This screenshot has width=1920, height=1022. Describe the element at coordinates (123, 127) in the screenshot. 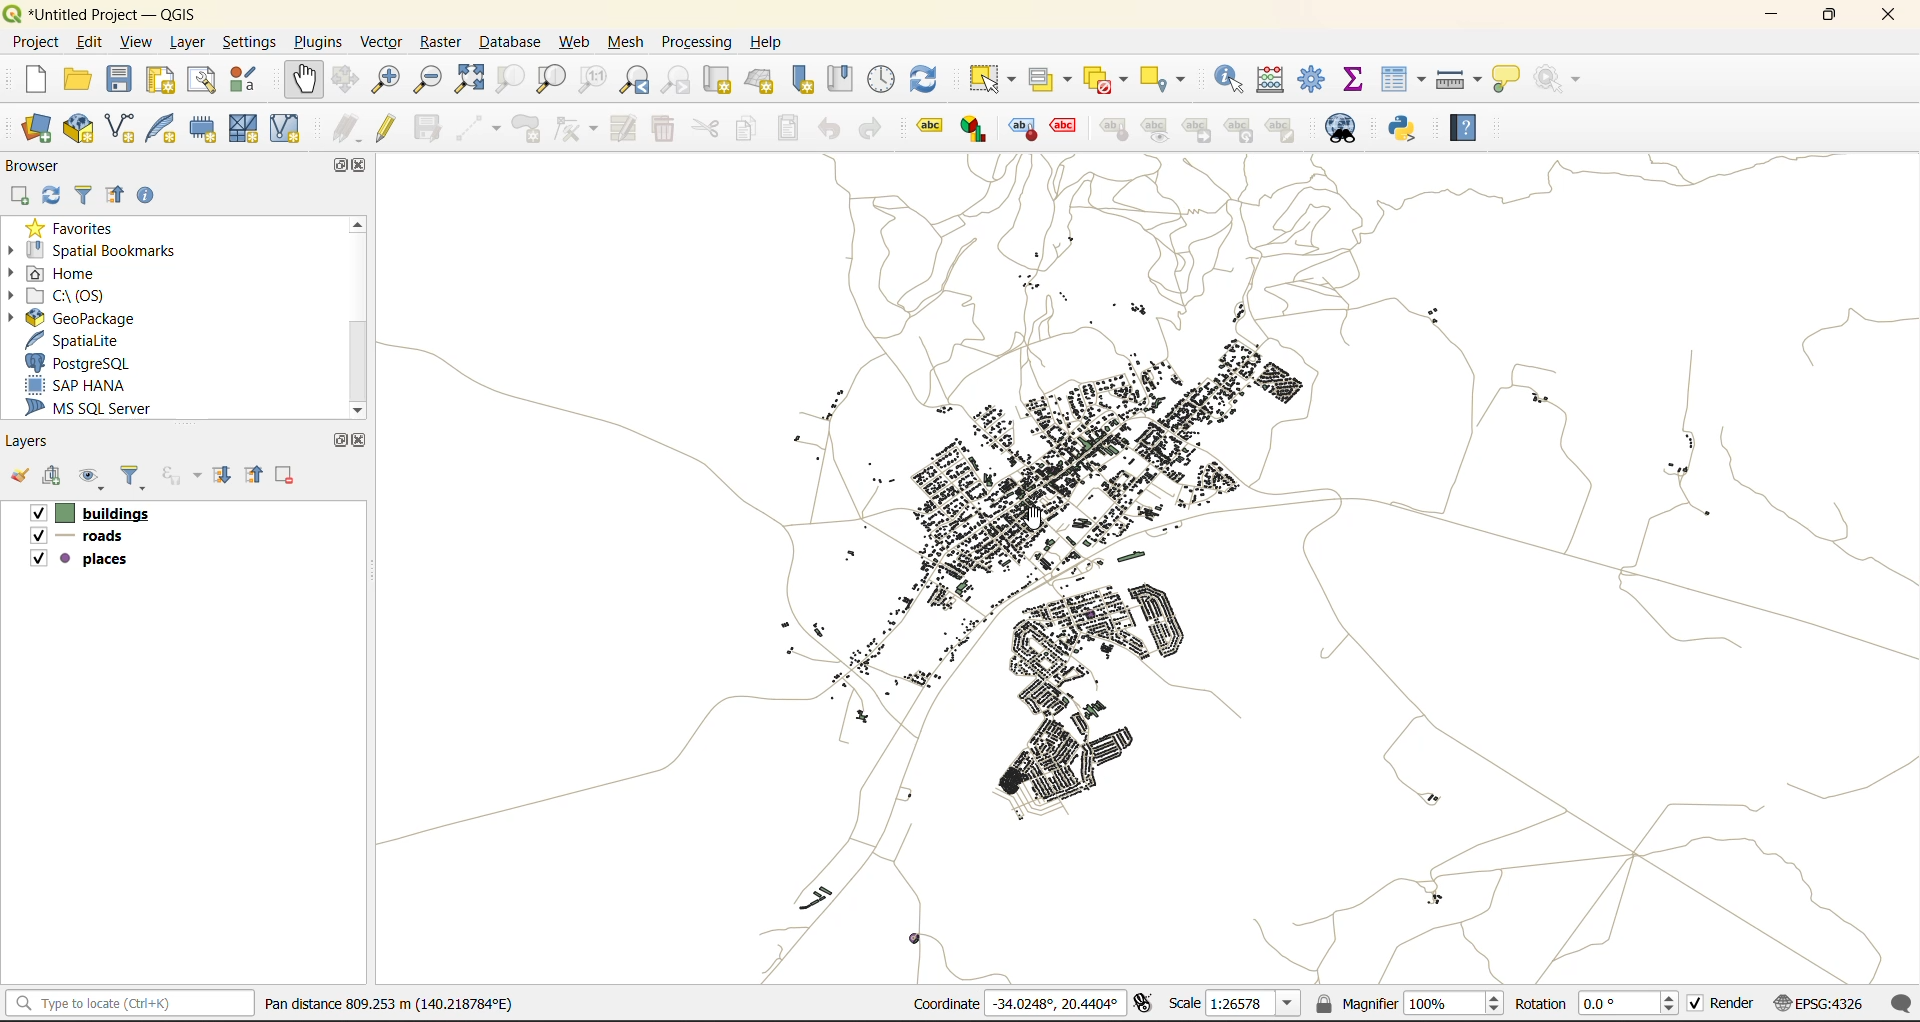

I see `new shapefile` at that location.